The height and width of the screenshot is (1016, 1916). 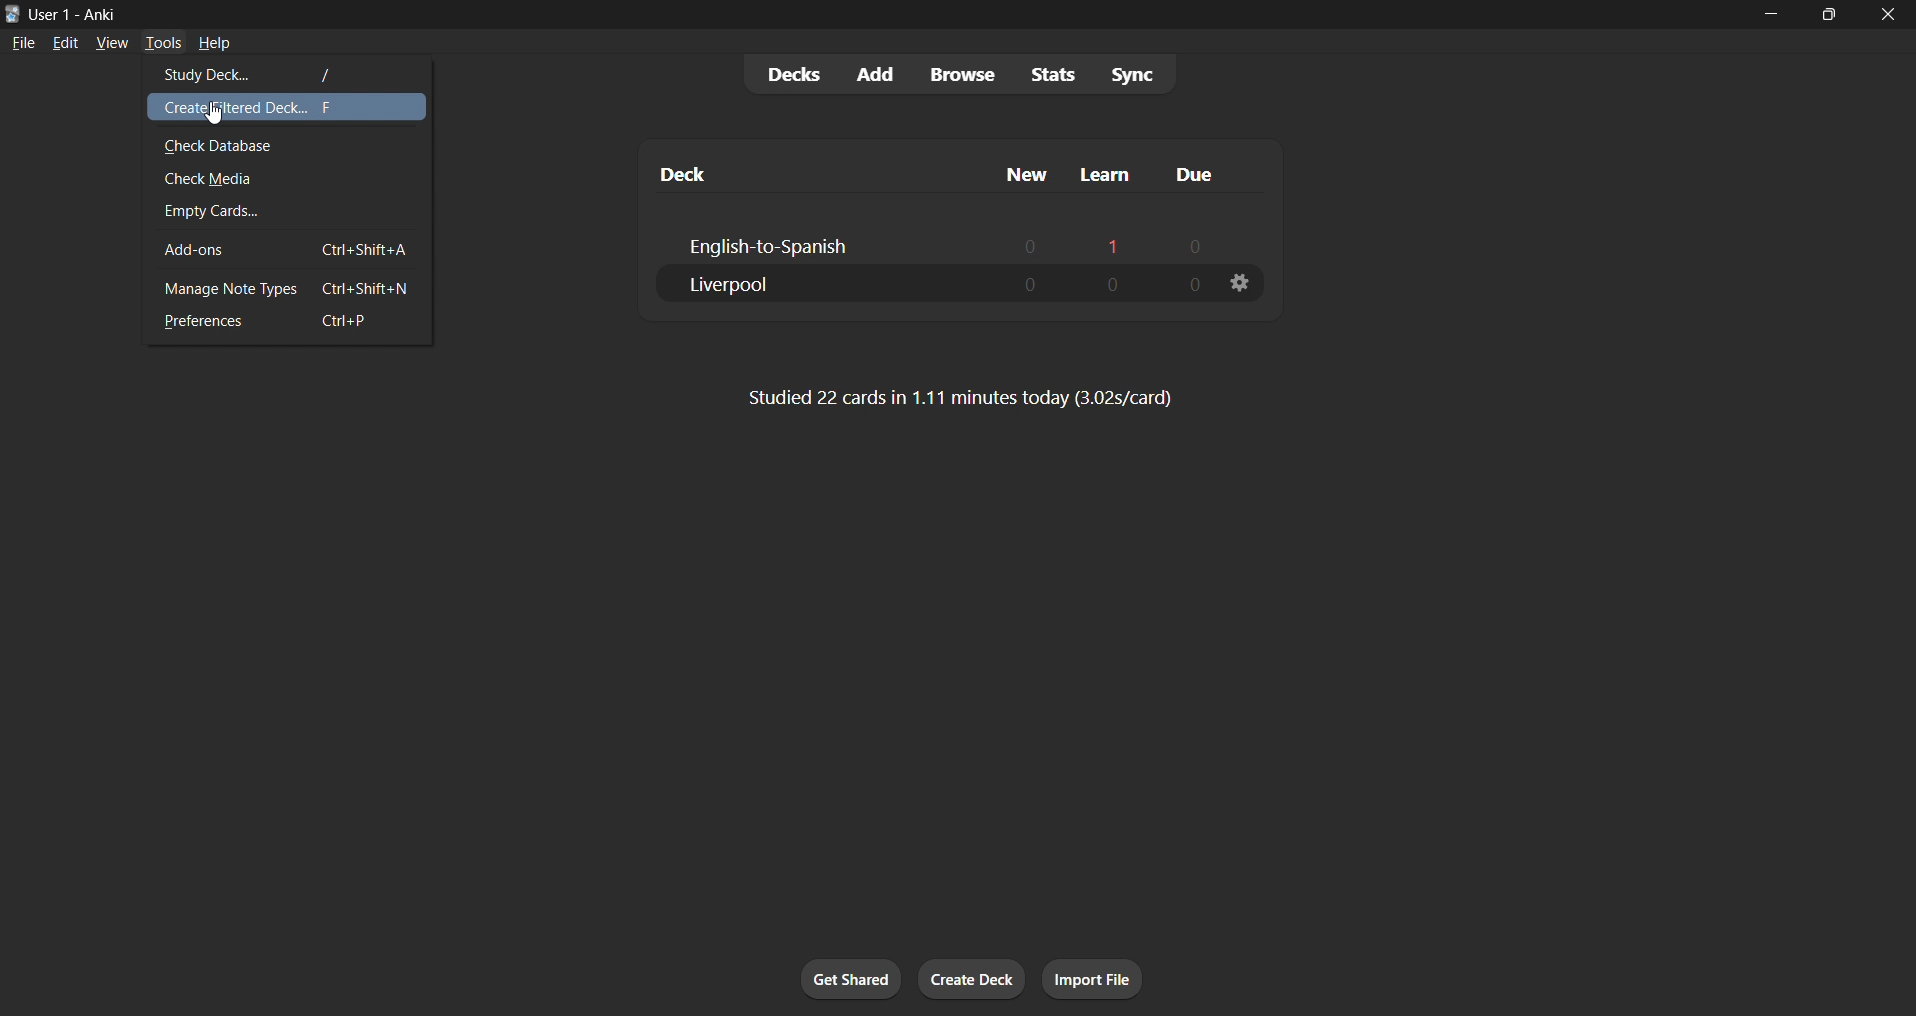 What do you see at coordinates (284, 178) in the screenshot?
I see `check media` at bounding box center [284, 178].